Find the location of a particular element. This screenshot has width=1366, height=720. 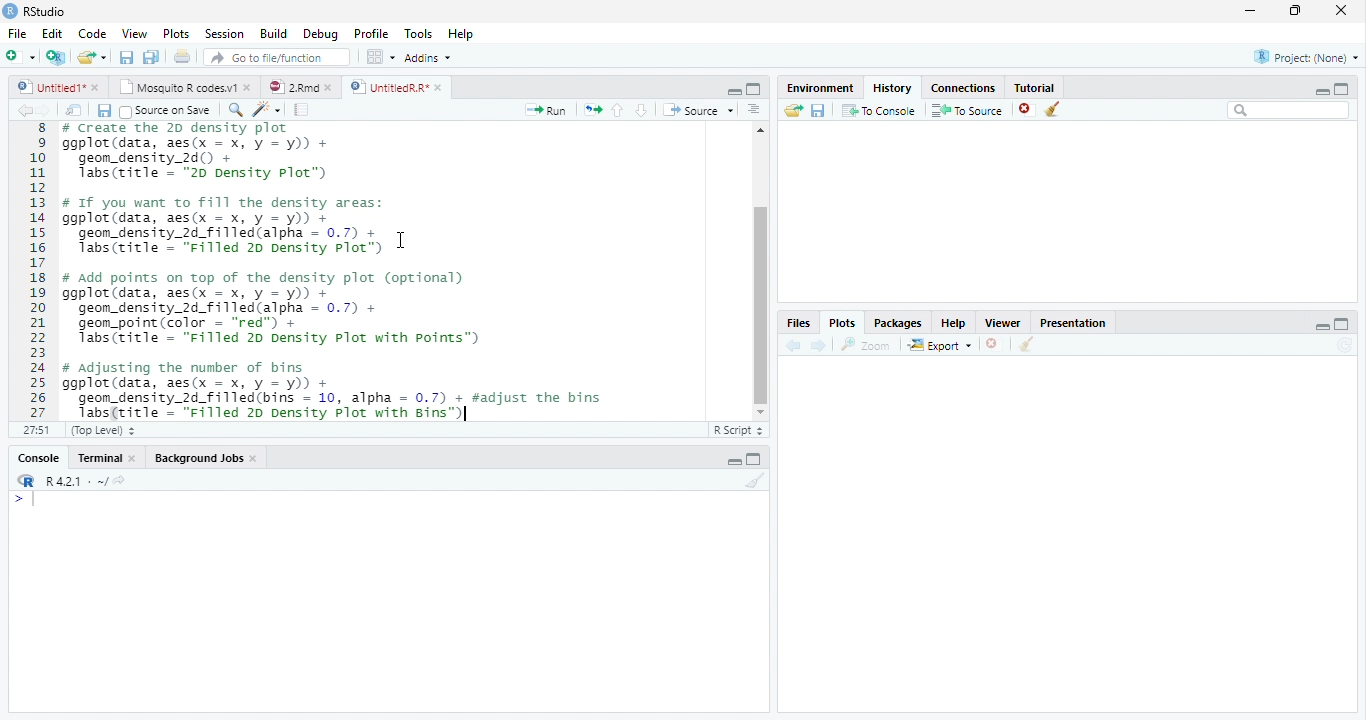

Packages is located at coordinates (897, 325).